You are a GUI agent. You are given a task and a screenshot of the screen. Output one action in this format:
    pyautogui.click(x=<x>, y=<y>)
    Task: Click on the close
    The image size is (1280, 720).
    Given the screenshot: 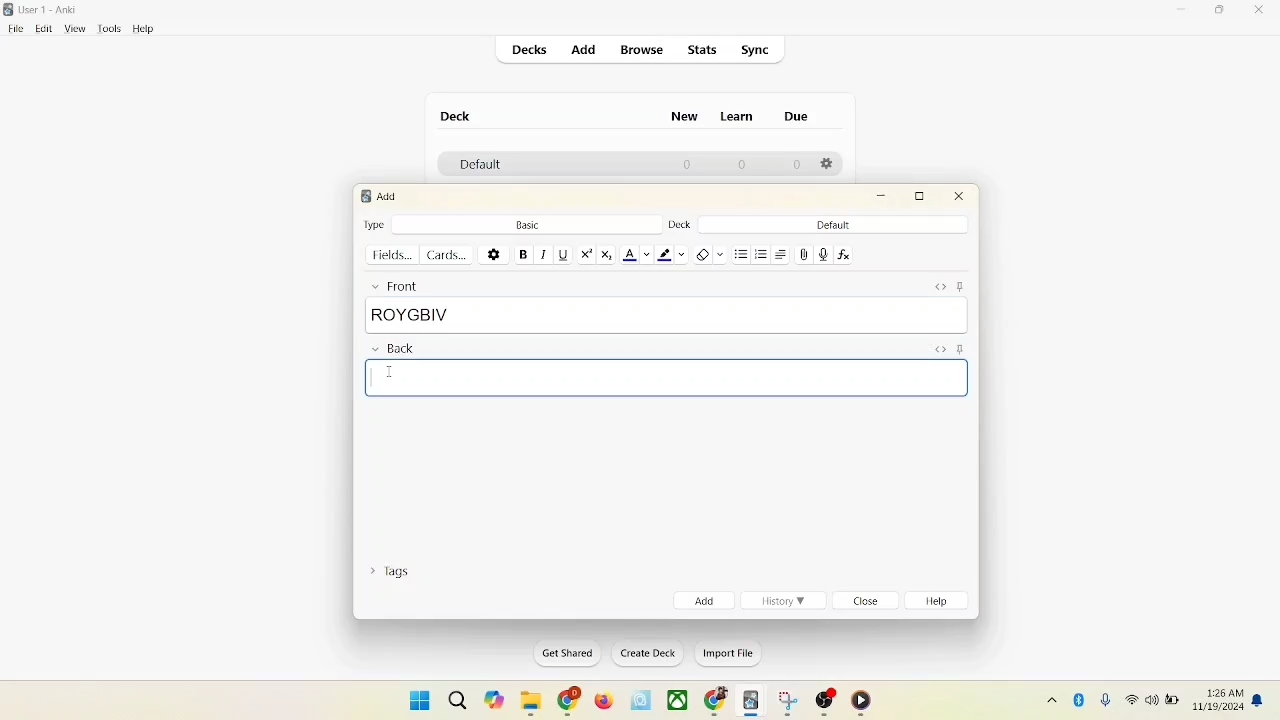 What is the action you would take?
    pyautogui.click(x=868, y=602)
    